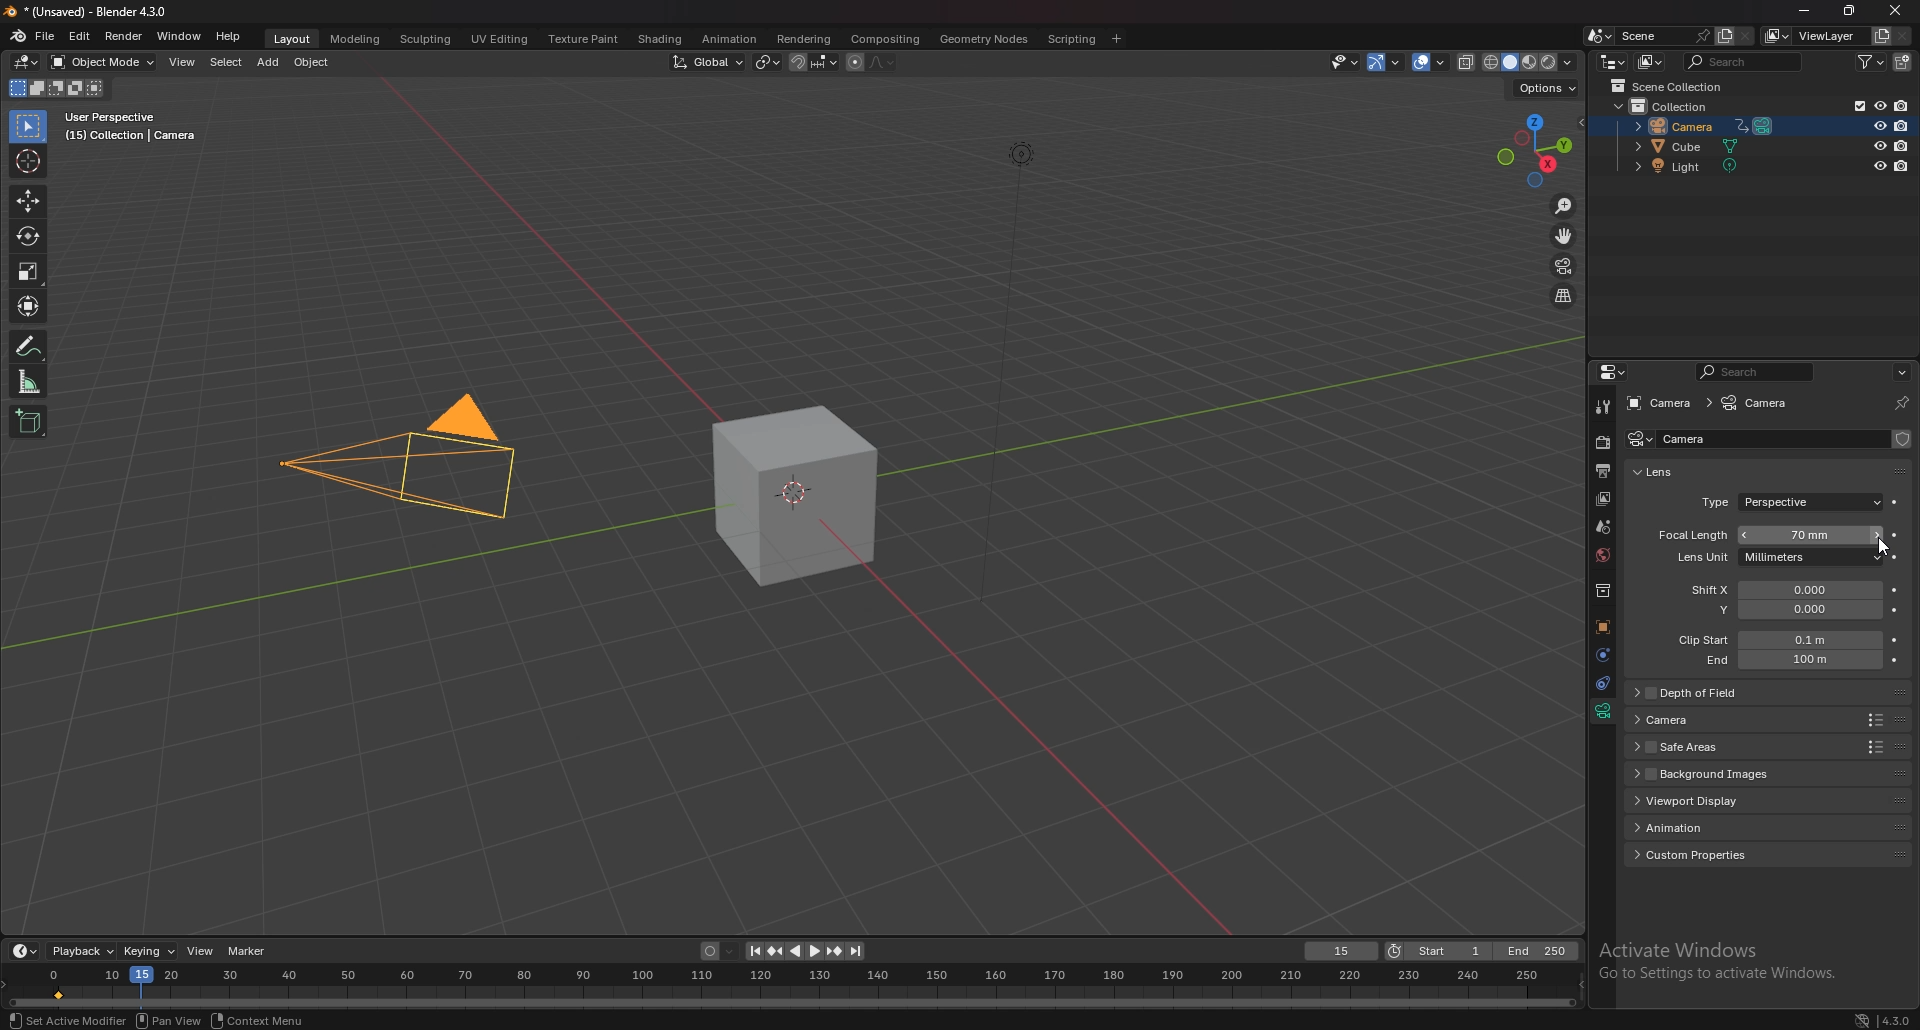 The width and height of the screenshot is (1920, 1030). I want to click on cursor, so click(31, 160).